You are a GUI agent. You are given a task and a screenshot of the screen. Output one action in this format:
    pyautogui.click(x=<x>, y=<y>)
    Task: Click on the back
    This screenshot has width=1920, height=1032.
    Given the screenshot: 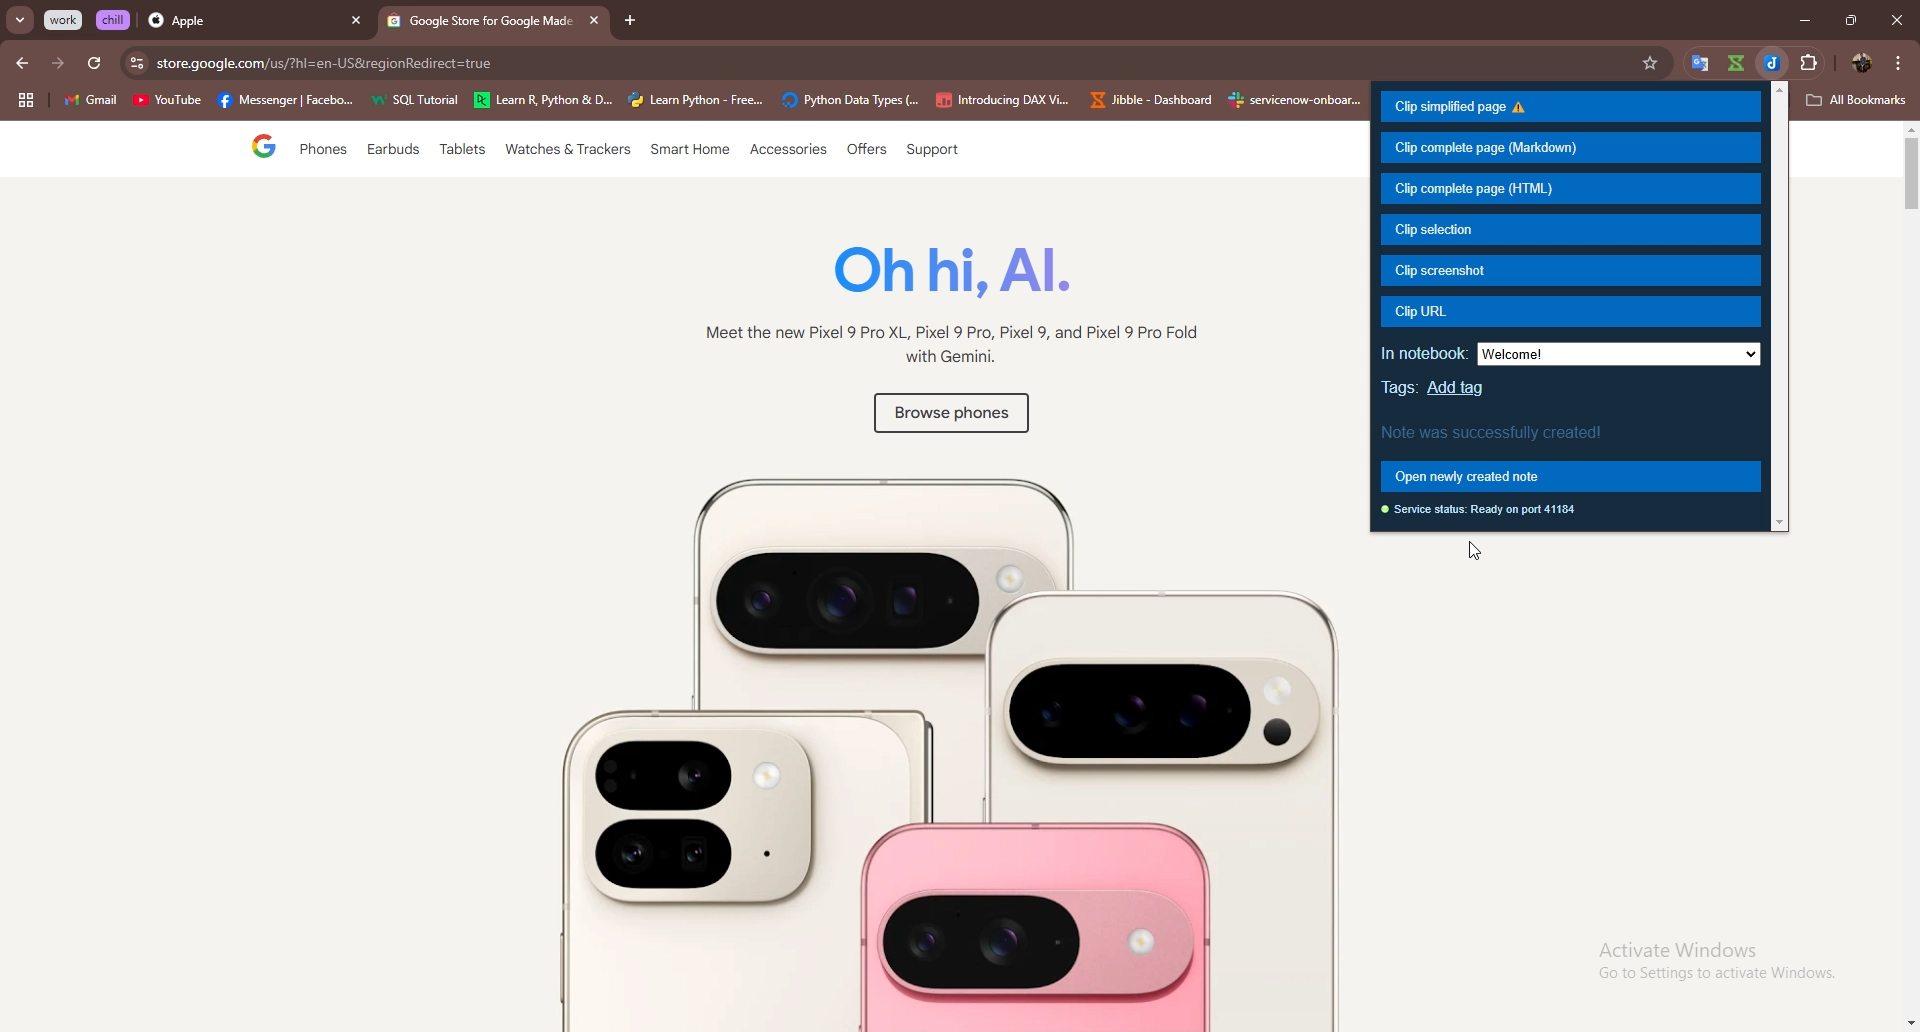 What is the action you would take?
    pyautogui.click(x=24, y=63)
    